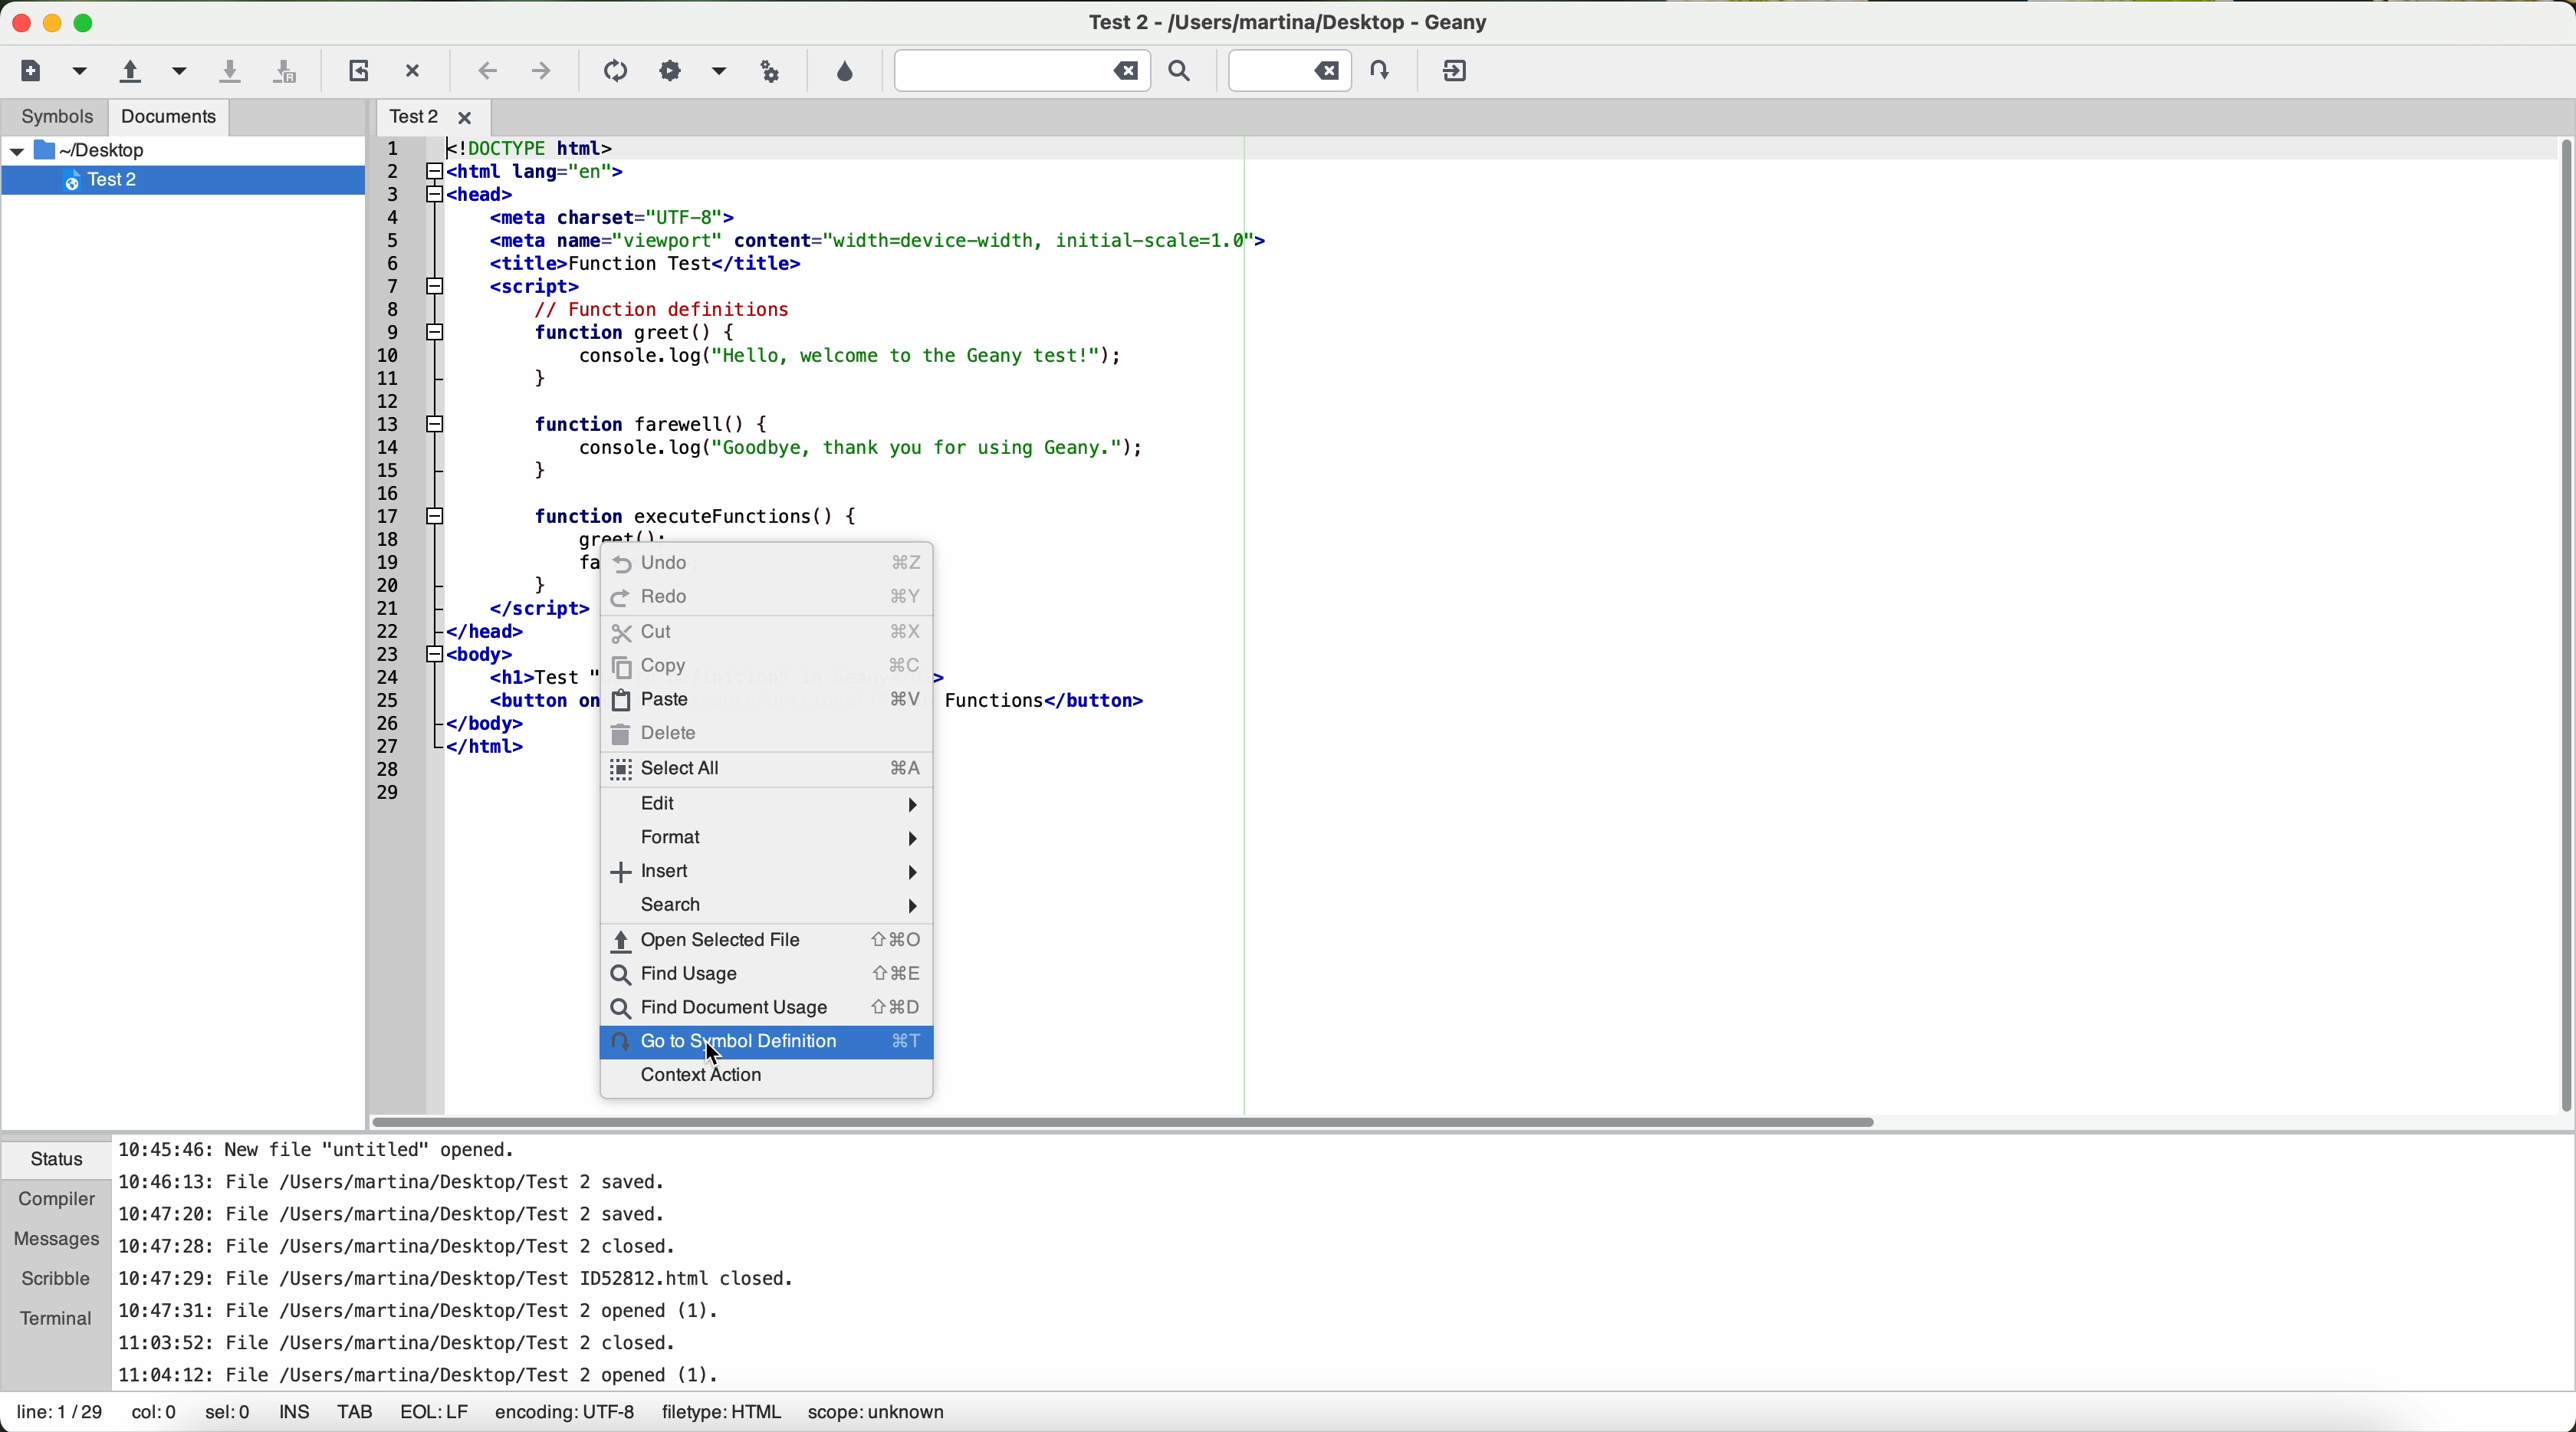  What do you see at coordinates (771, 803) in the screenshot?
I see `edit` at bounding box center [771, 803].